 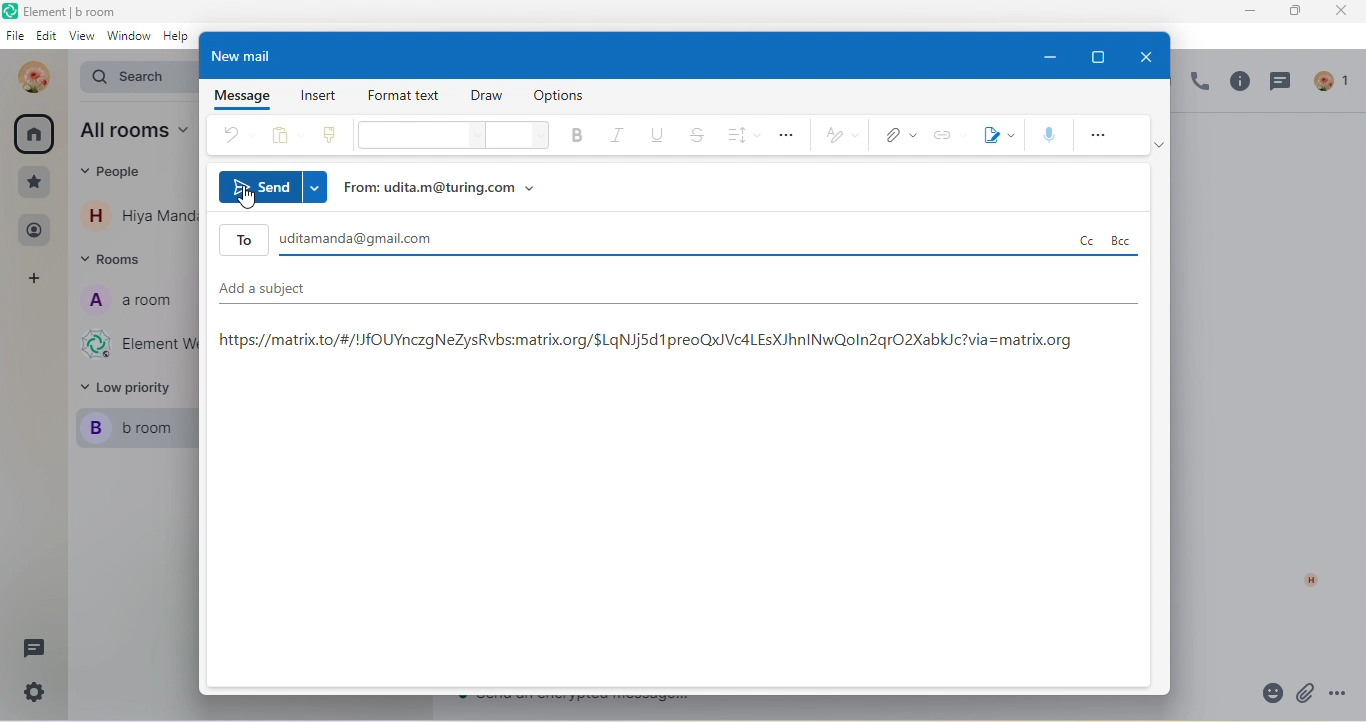 I want to click on strickthrough, so click(x=698, y=136).